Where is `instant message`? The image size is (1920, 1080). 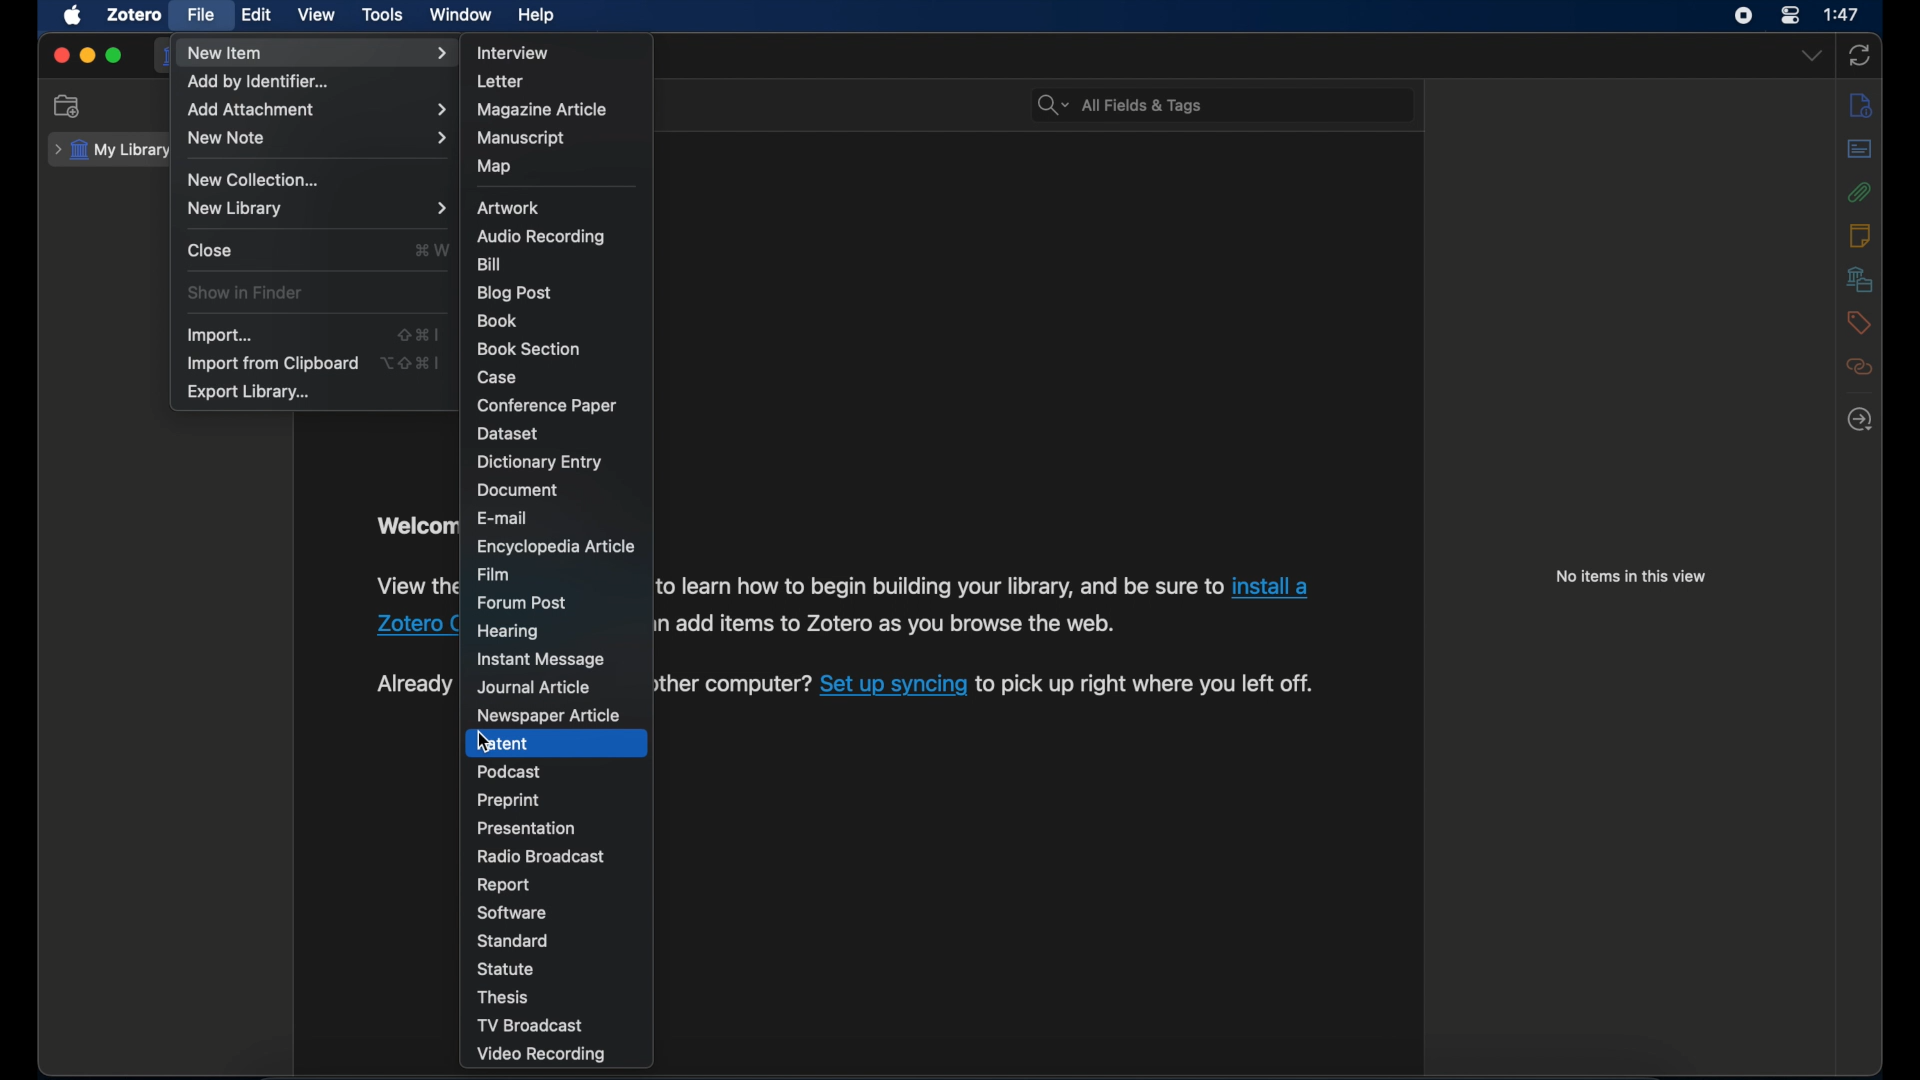 instant message is located at coordinates (540, 661).